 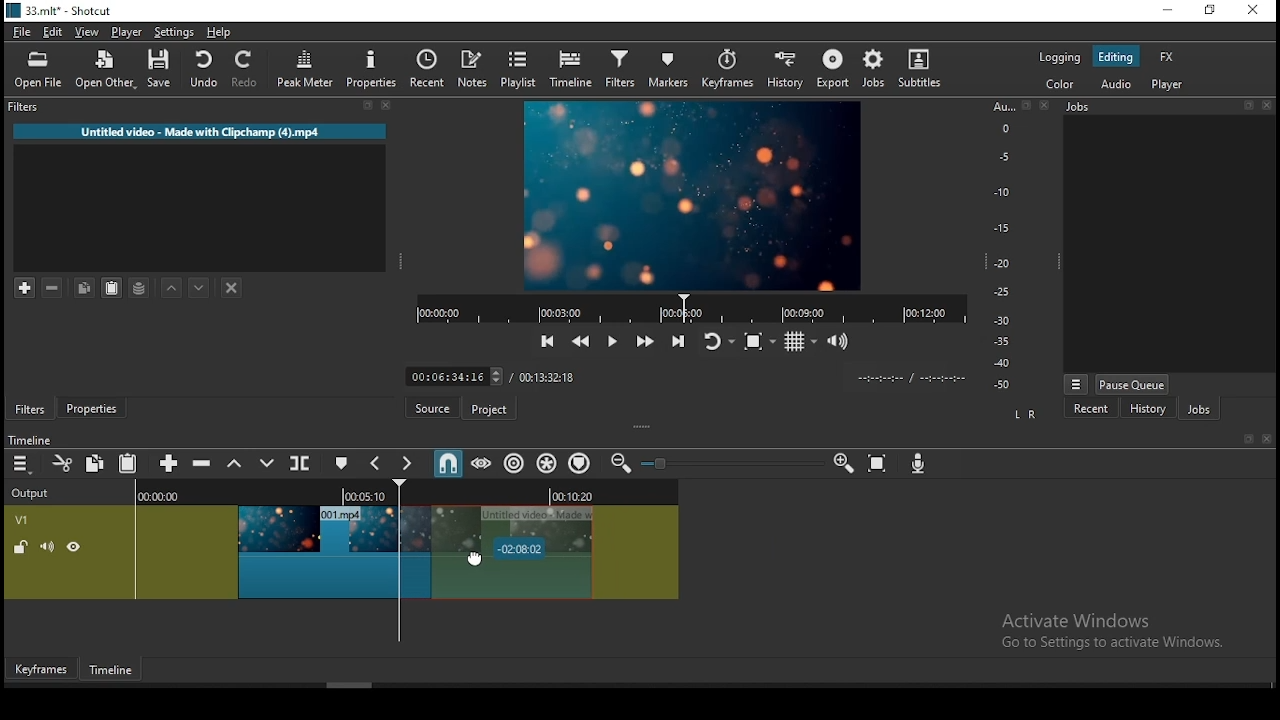 What do you see at coordinates (686, 308) in the screenshot?
I see `timer` at bounding box center [686, 308].